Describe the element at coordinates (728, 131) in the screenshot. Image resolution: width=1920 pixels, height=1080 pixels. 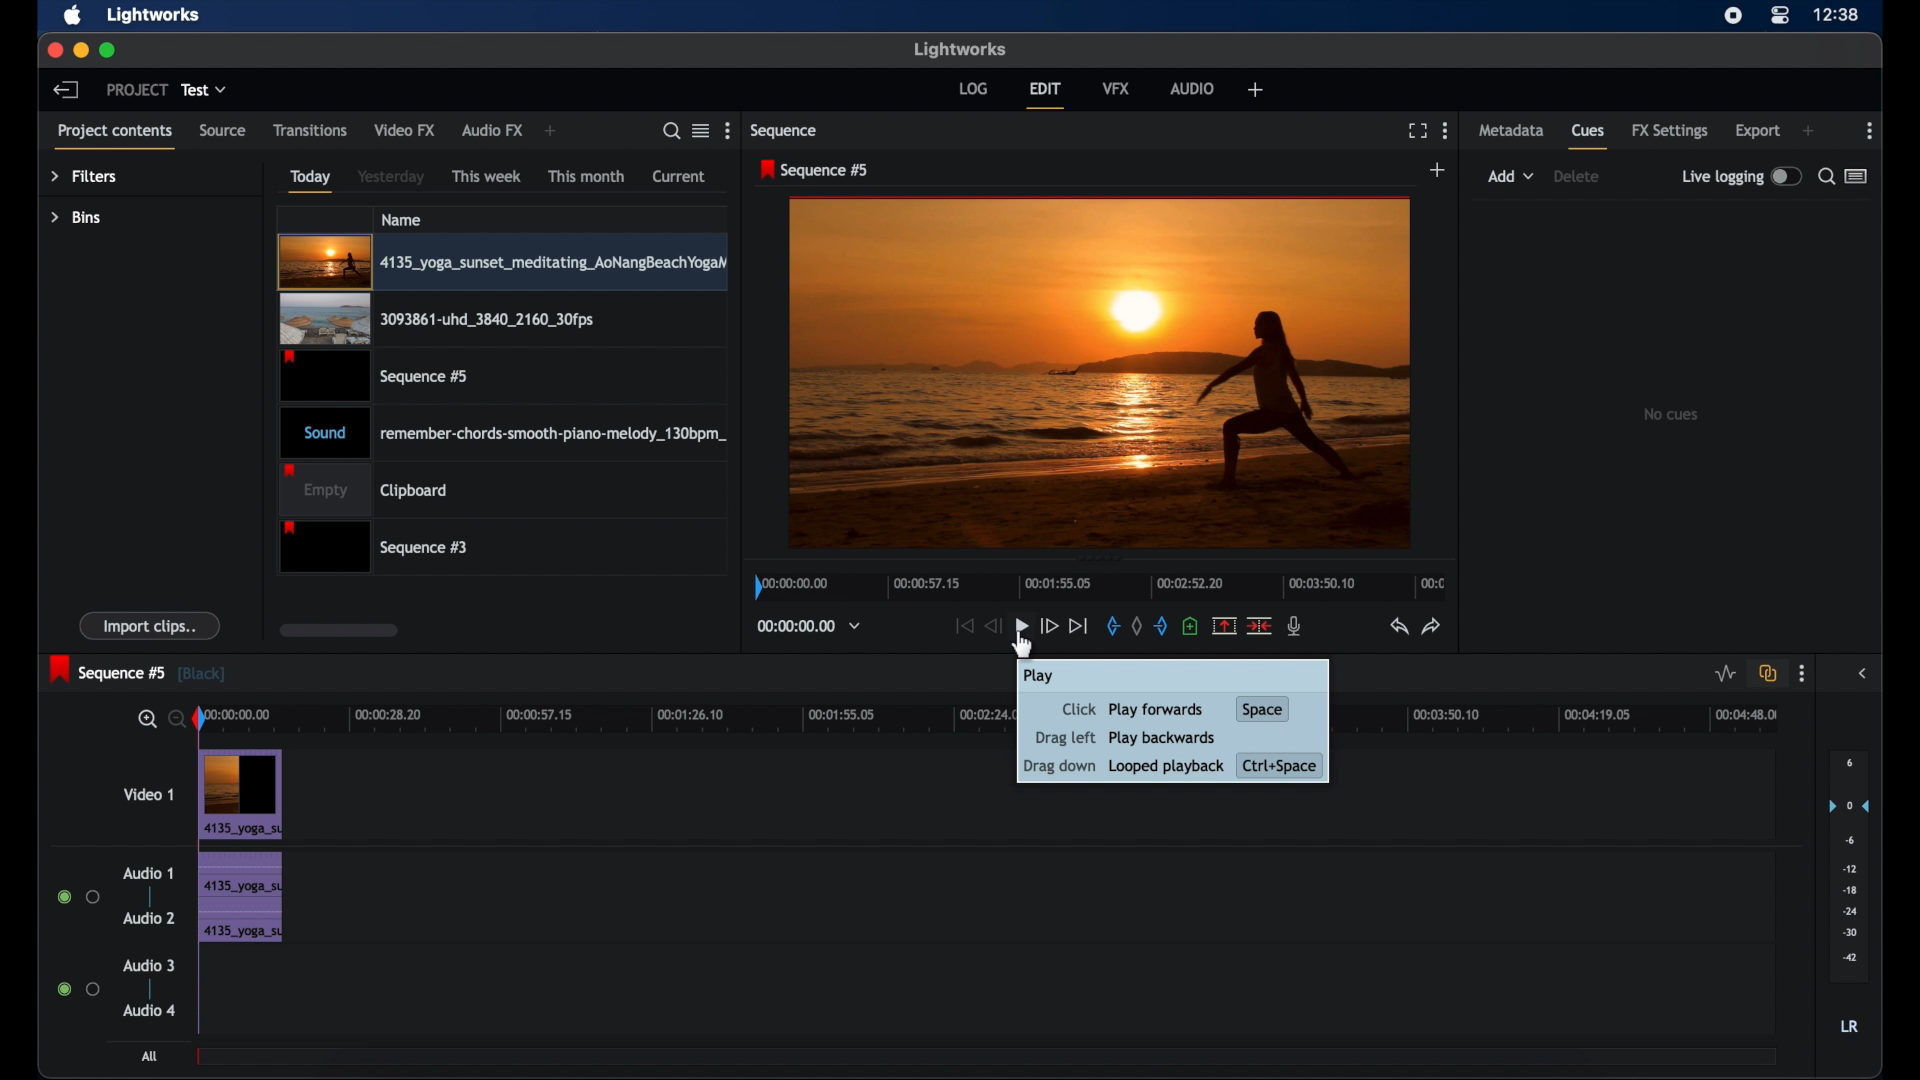
I see `more options` at that location.